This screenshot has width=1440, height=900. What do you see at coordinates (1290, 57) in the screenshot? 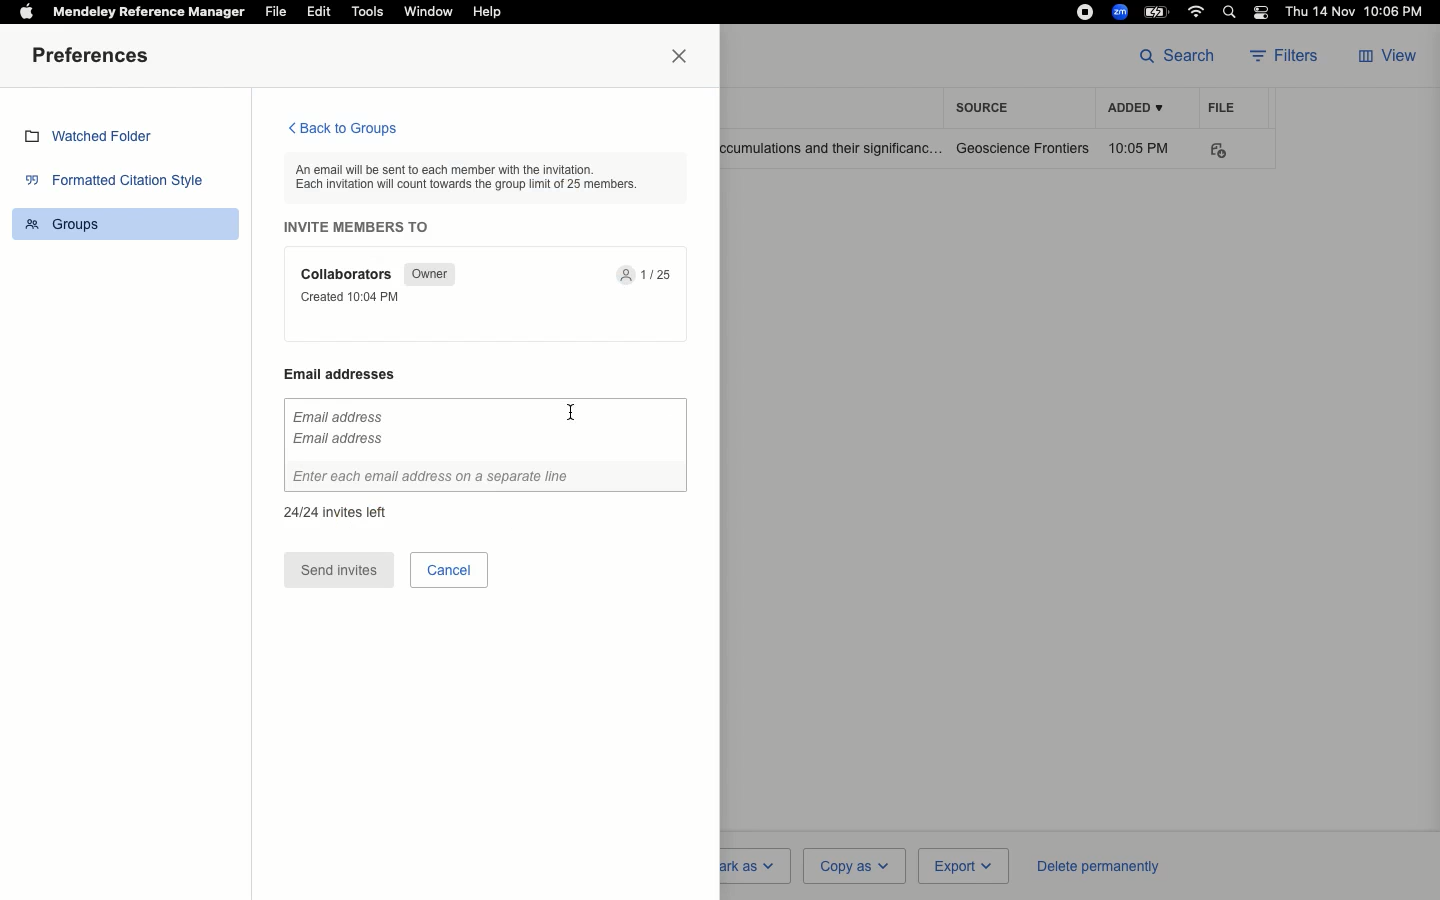
I see `Filters` at bounding box center [1290, 57].